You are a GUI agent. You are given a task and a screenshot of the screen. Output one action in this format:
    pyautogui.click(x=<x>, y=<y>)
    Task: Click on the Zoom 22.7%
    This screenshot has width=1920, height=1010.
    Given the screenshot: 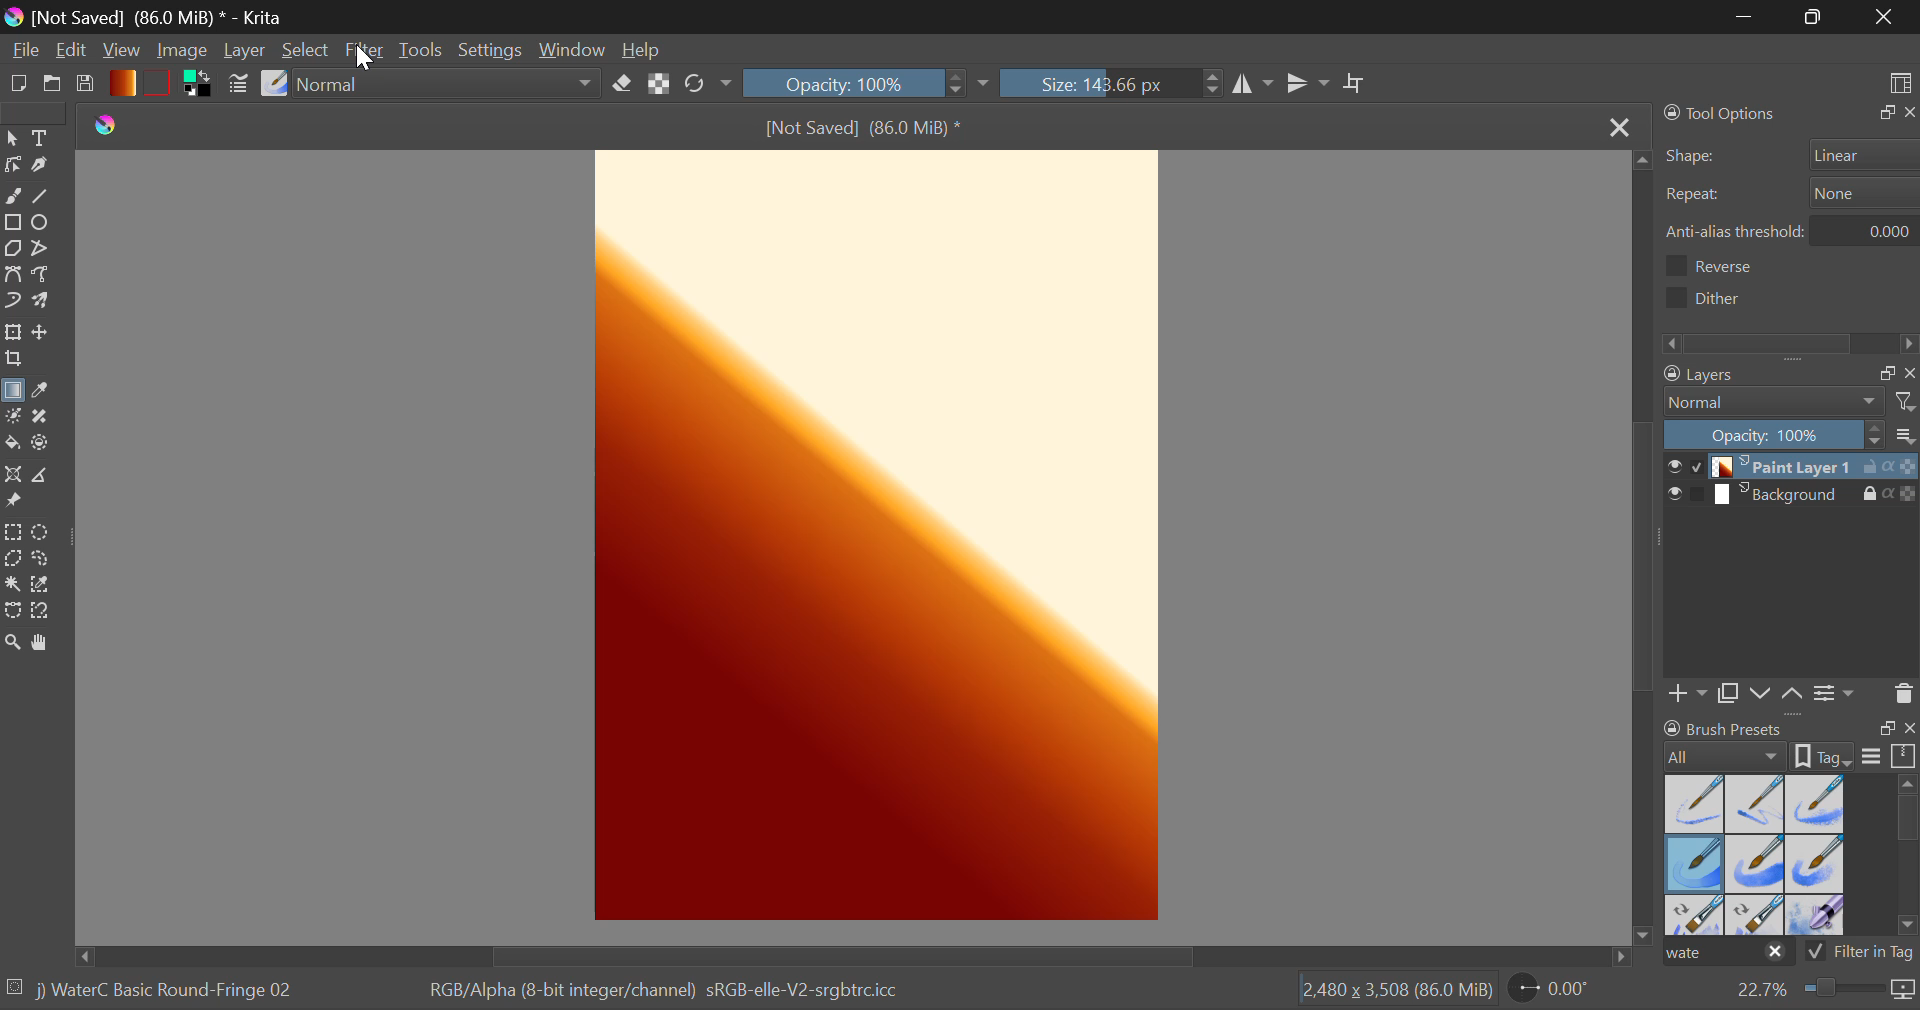 What is the action you would take?
    pyautogui.click(x=1822, y=994)
    